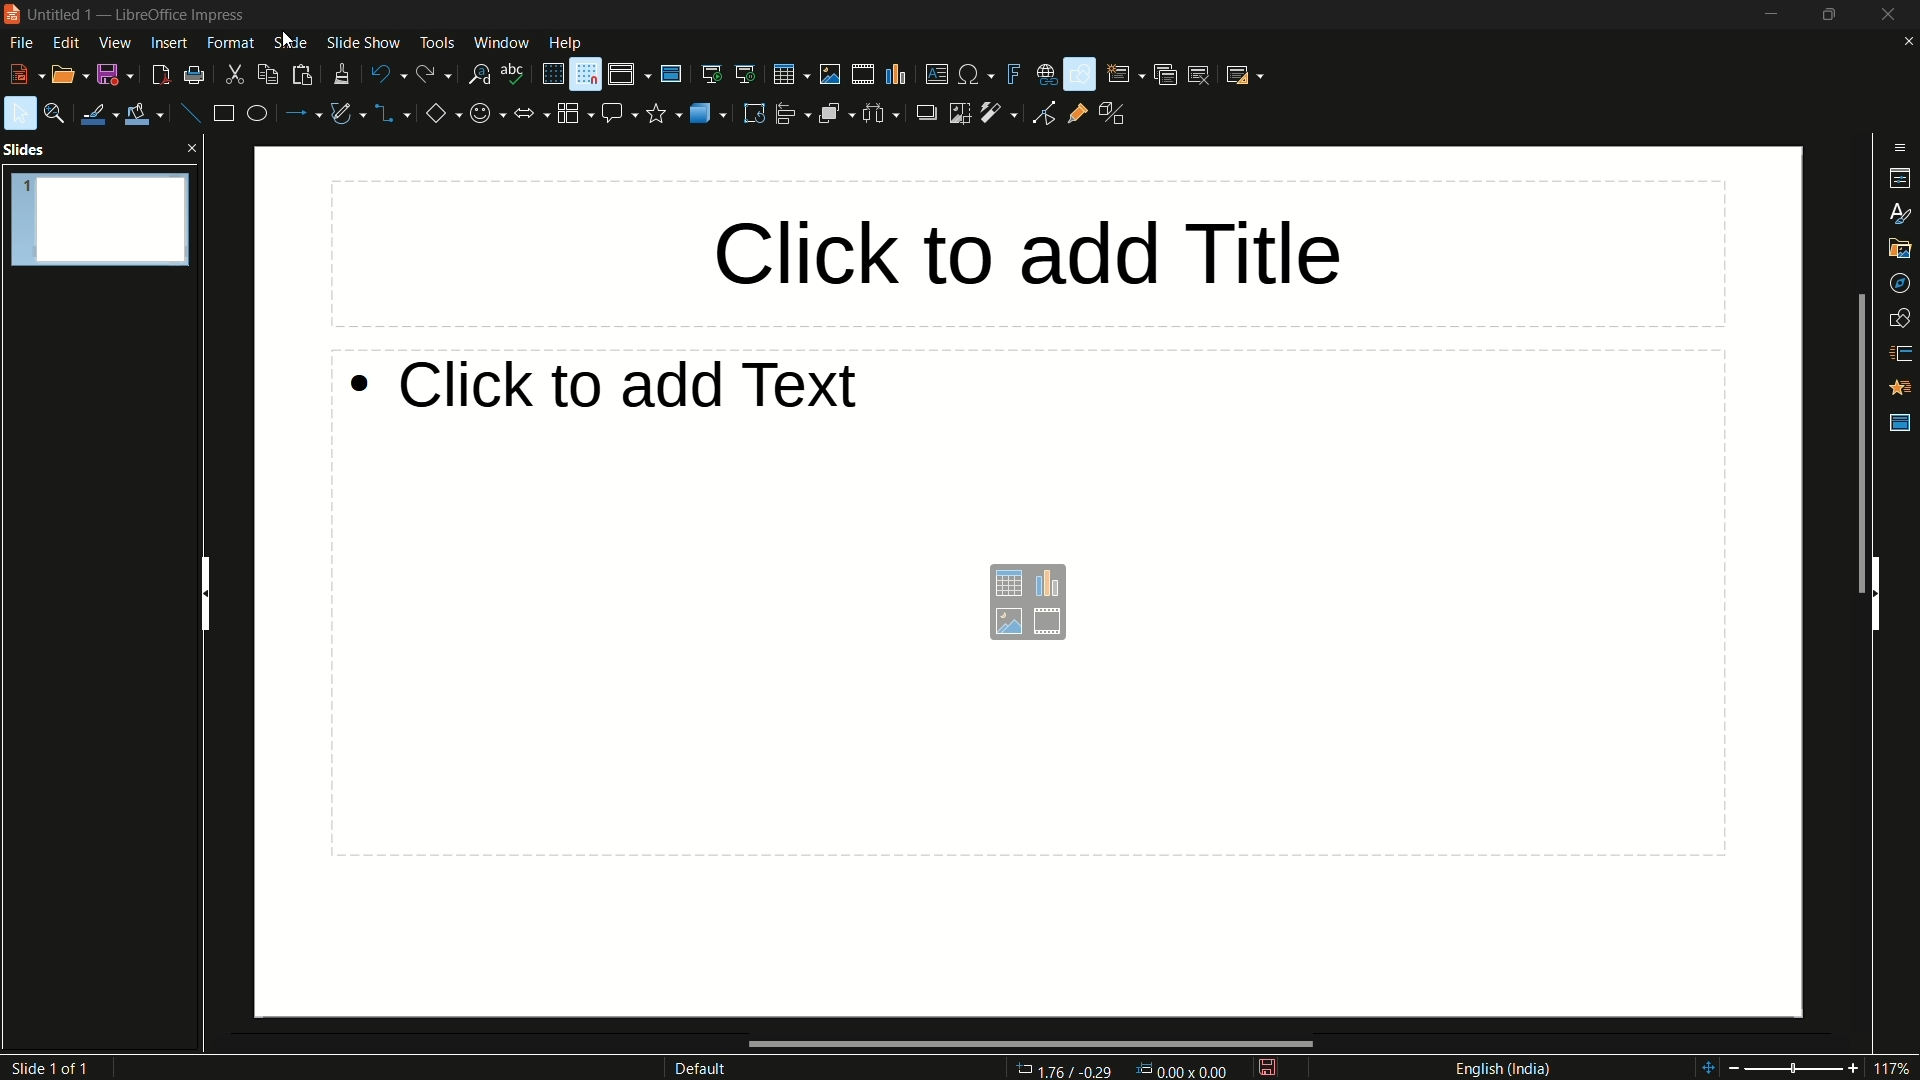  I want to click on master slides, so click(1900, 424).